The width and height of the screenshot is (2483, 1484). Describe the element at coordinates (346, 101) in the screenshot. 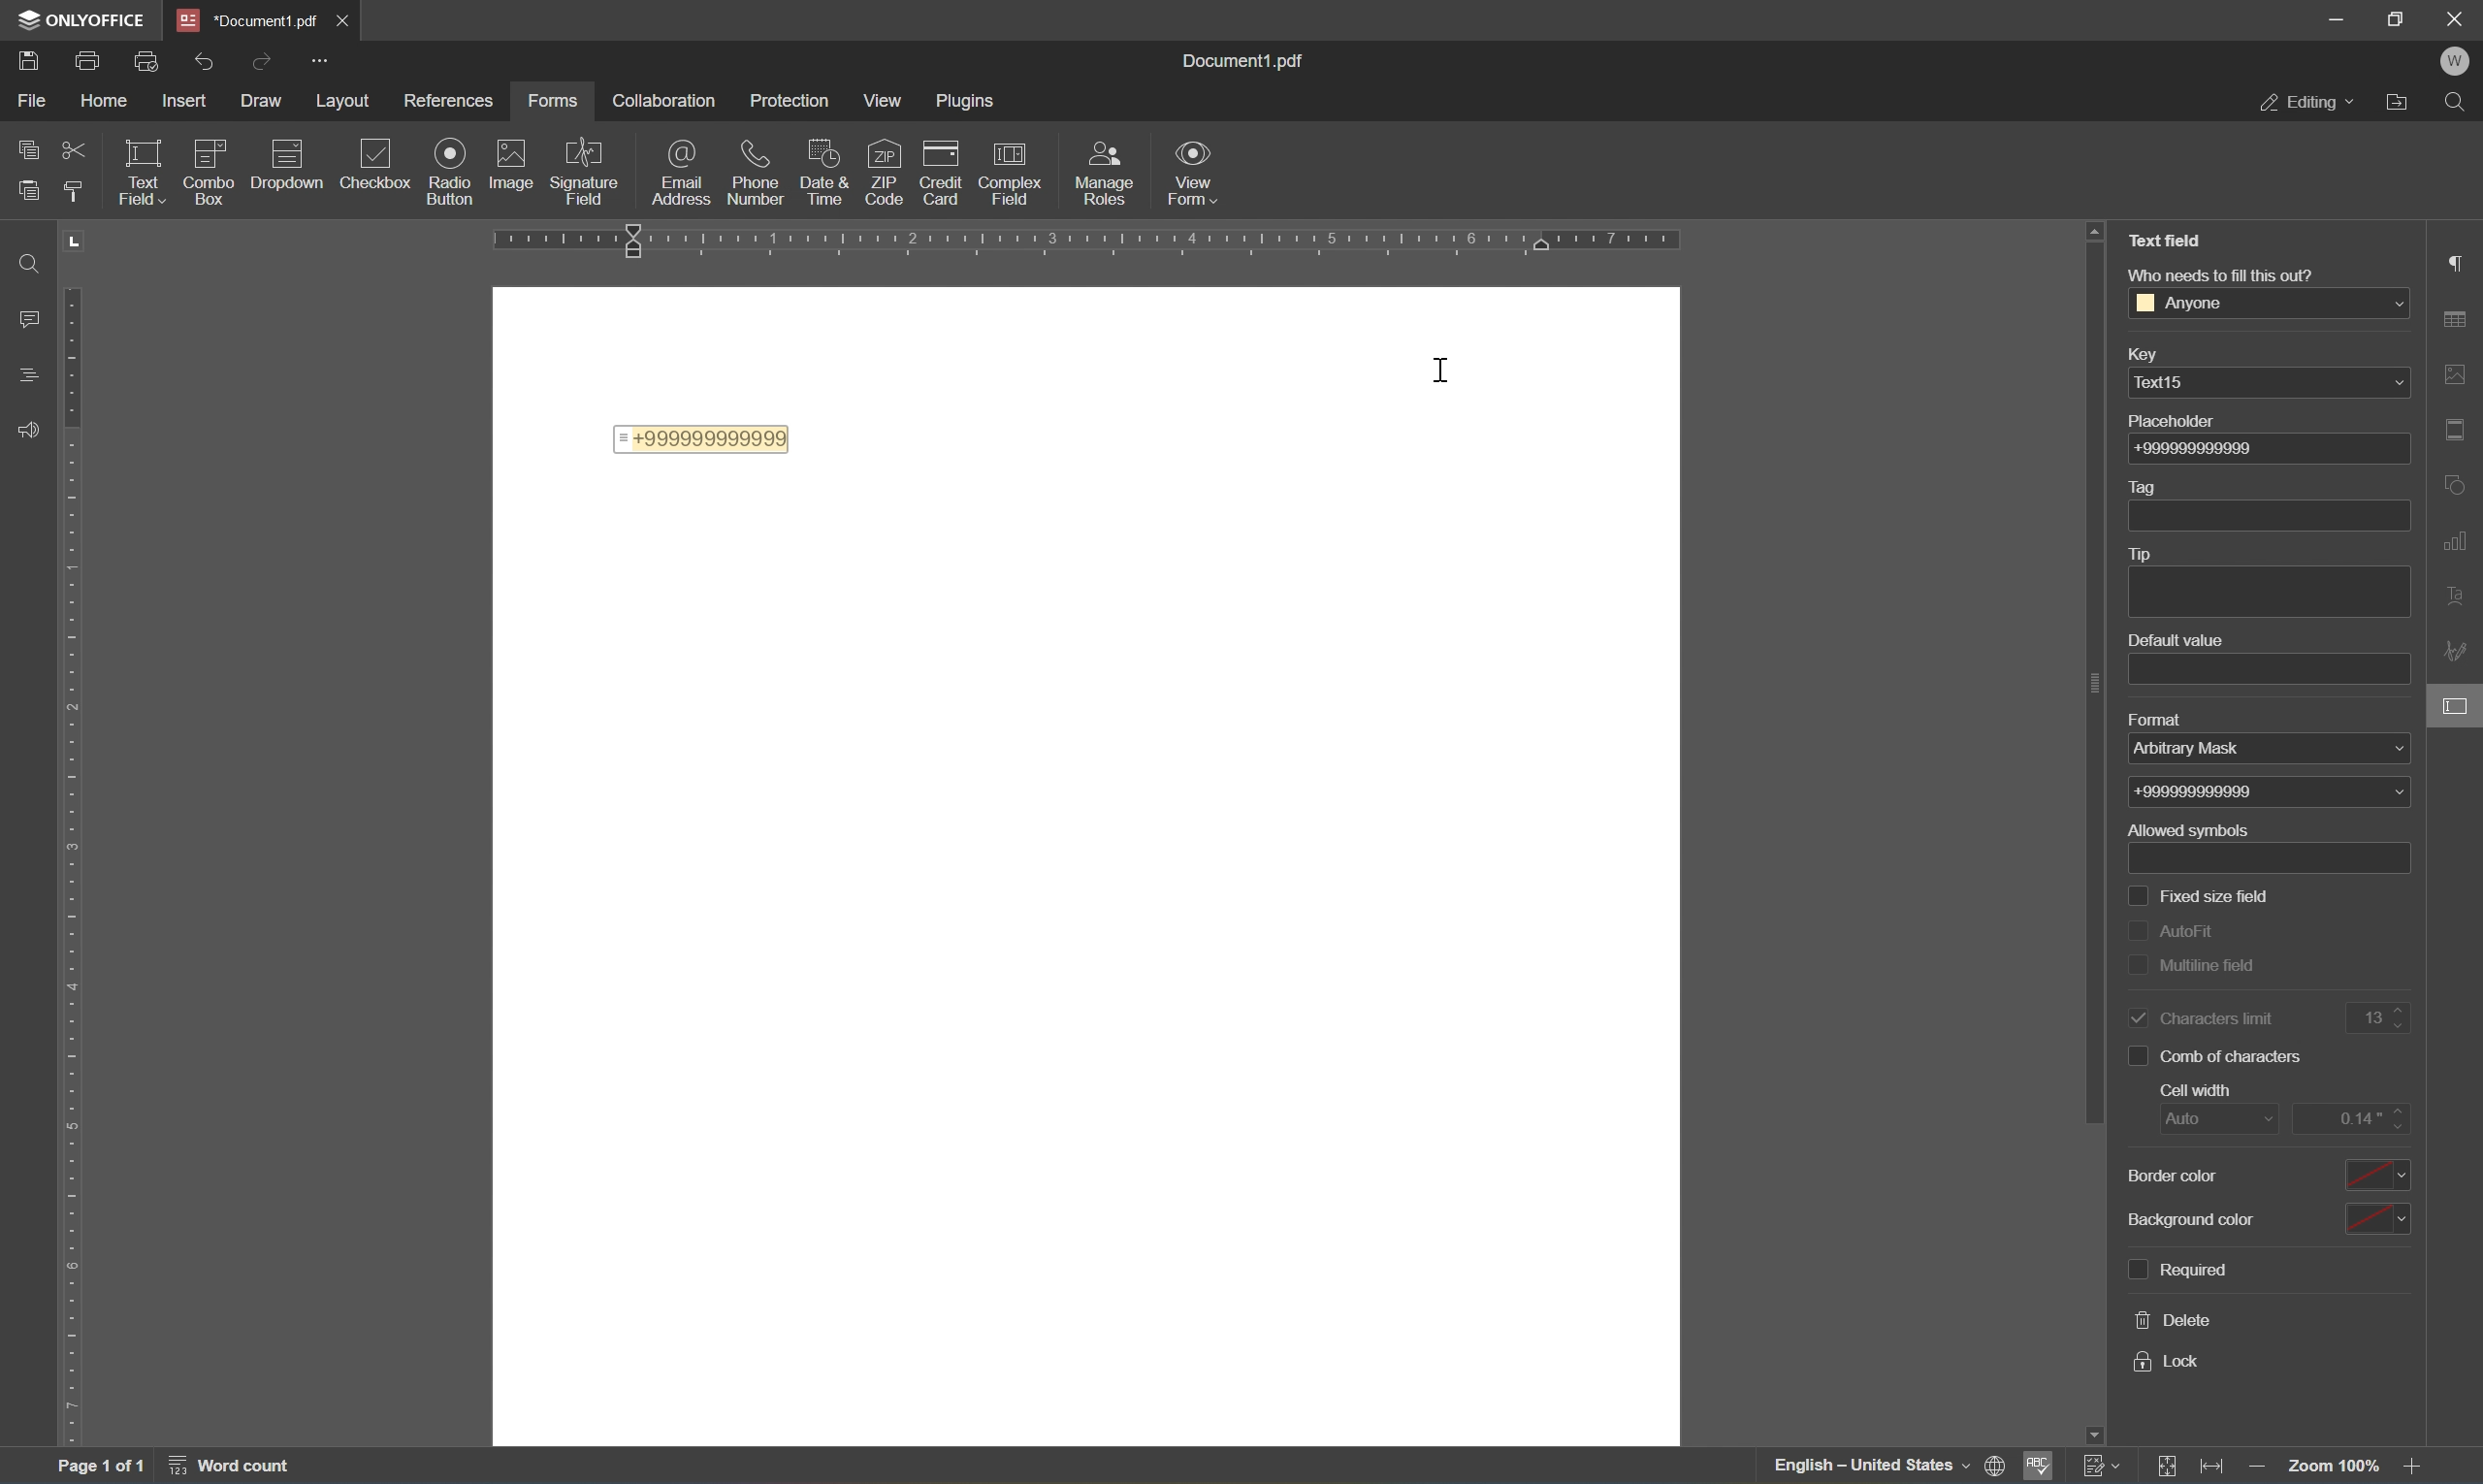

I see `layout` at that location.